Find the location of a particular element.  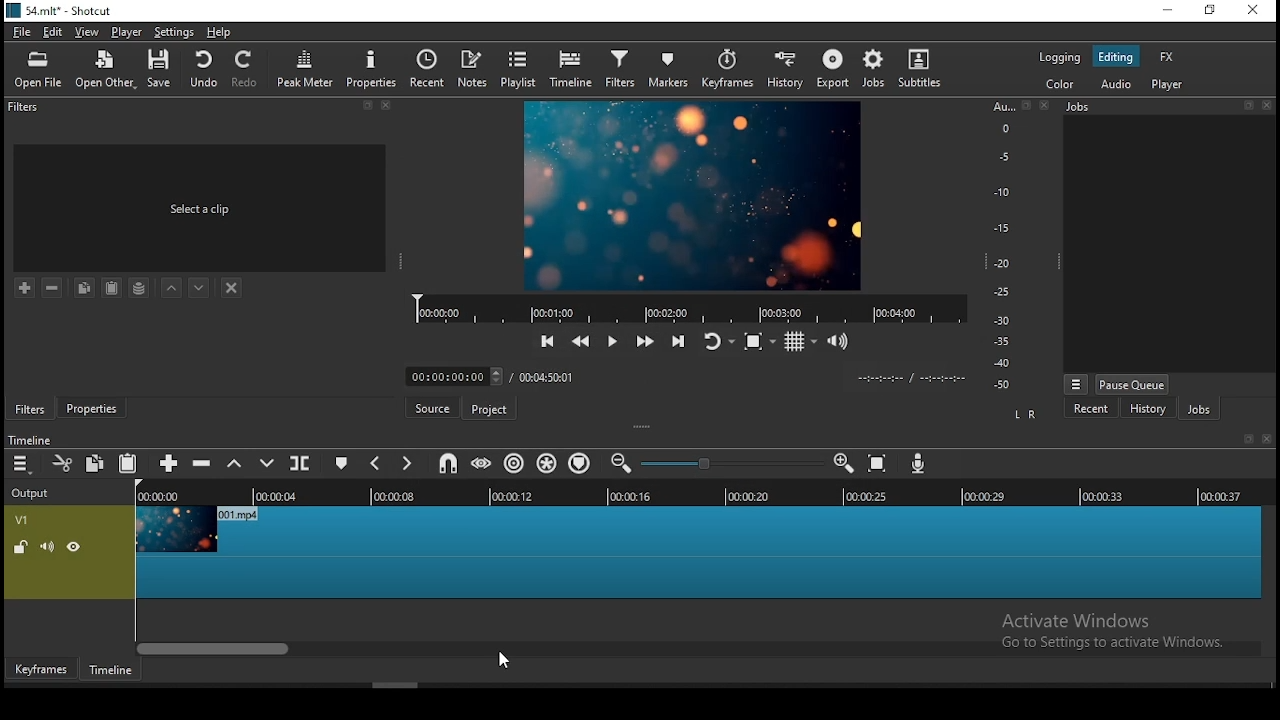

markers is located at coordinates (670, 67).